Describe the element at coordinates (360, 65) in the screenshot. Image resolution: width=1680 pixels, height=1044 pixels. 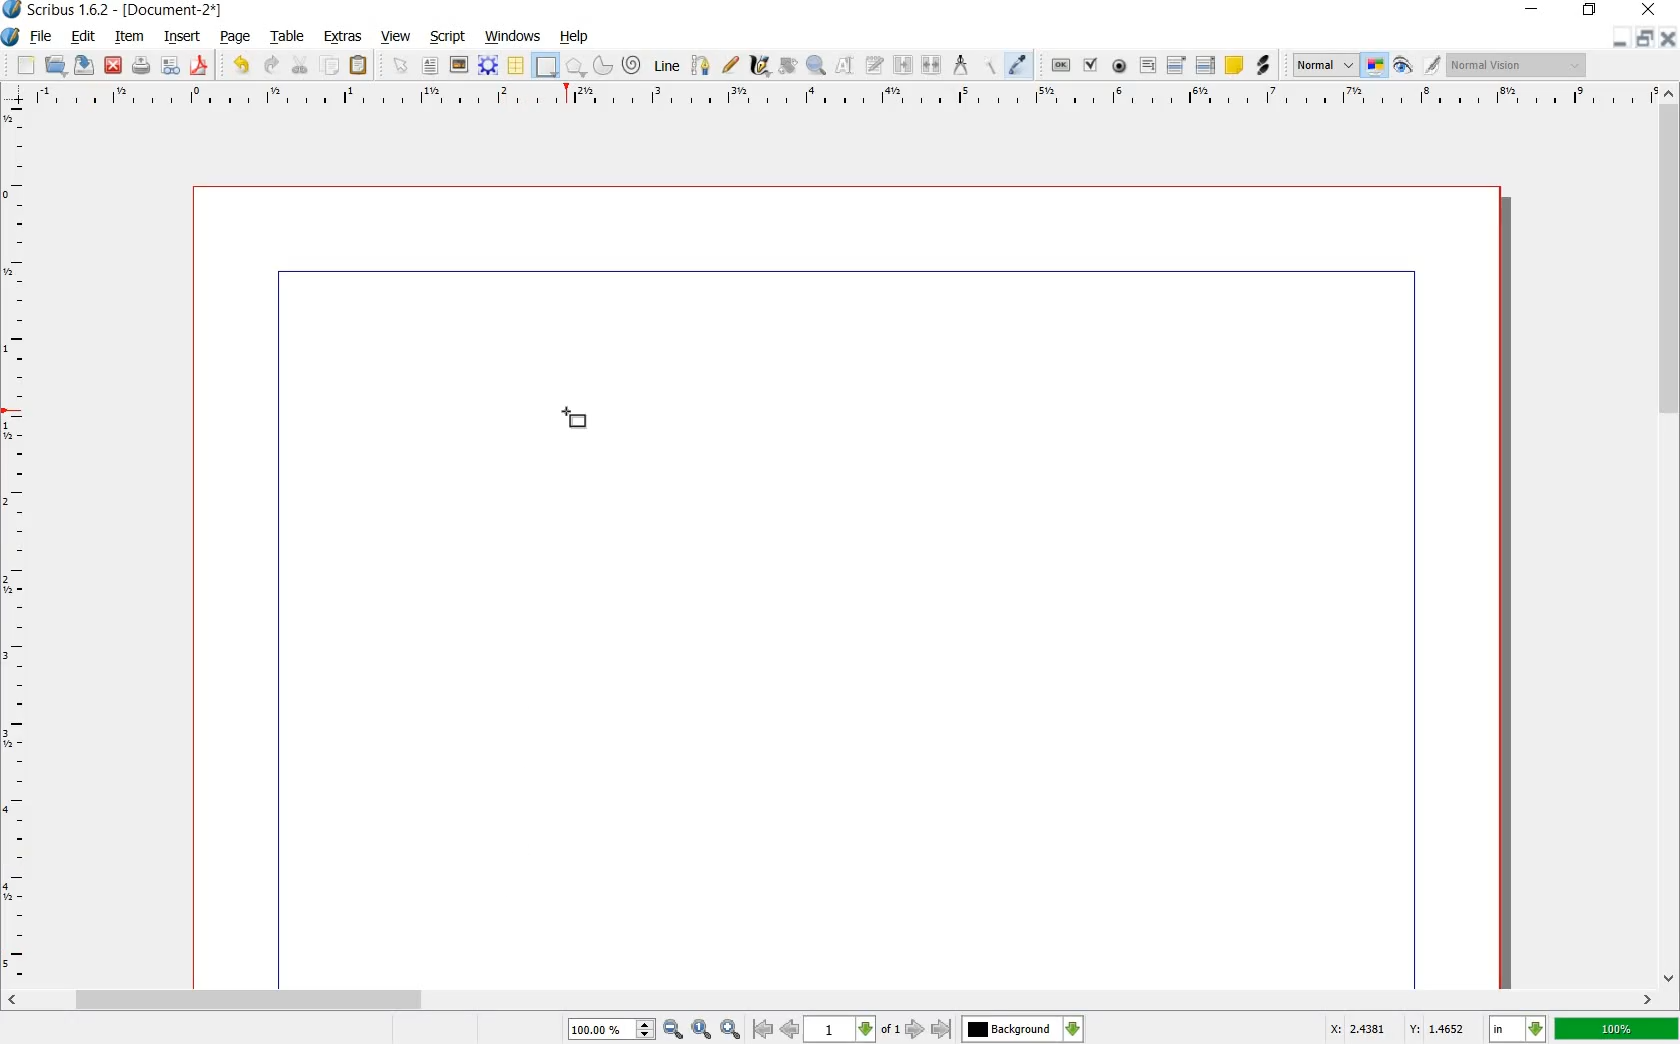
I see `PASTE` at that location.